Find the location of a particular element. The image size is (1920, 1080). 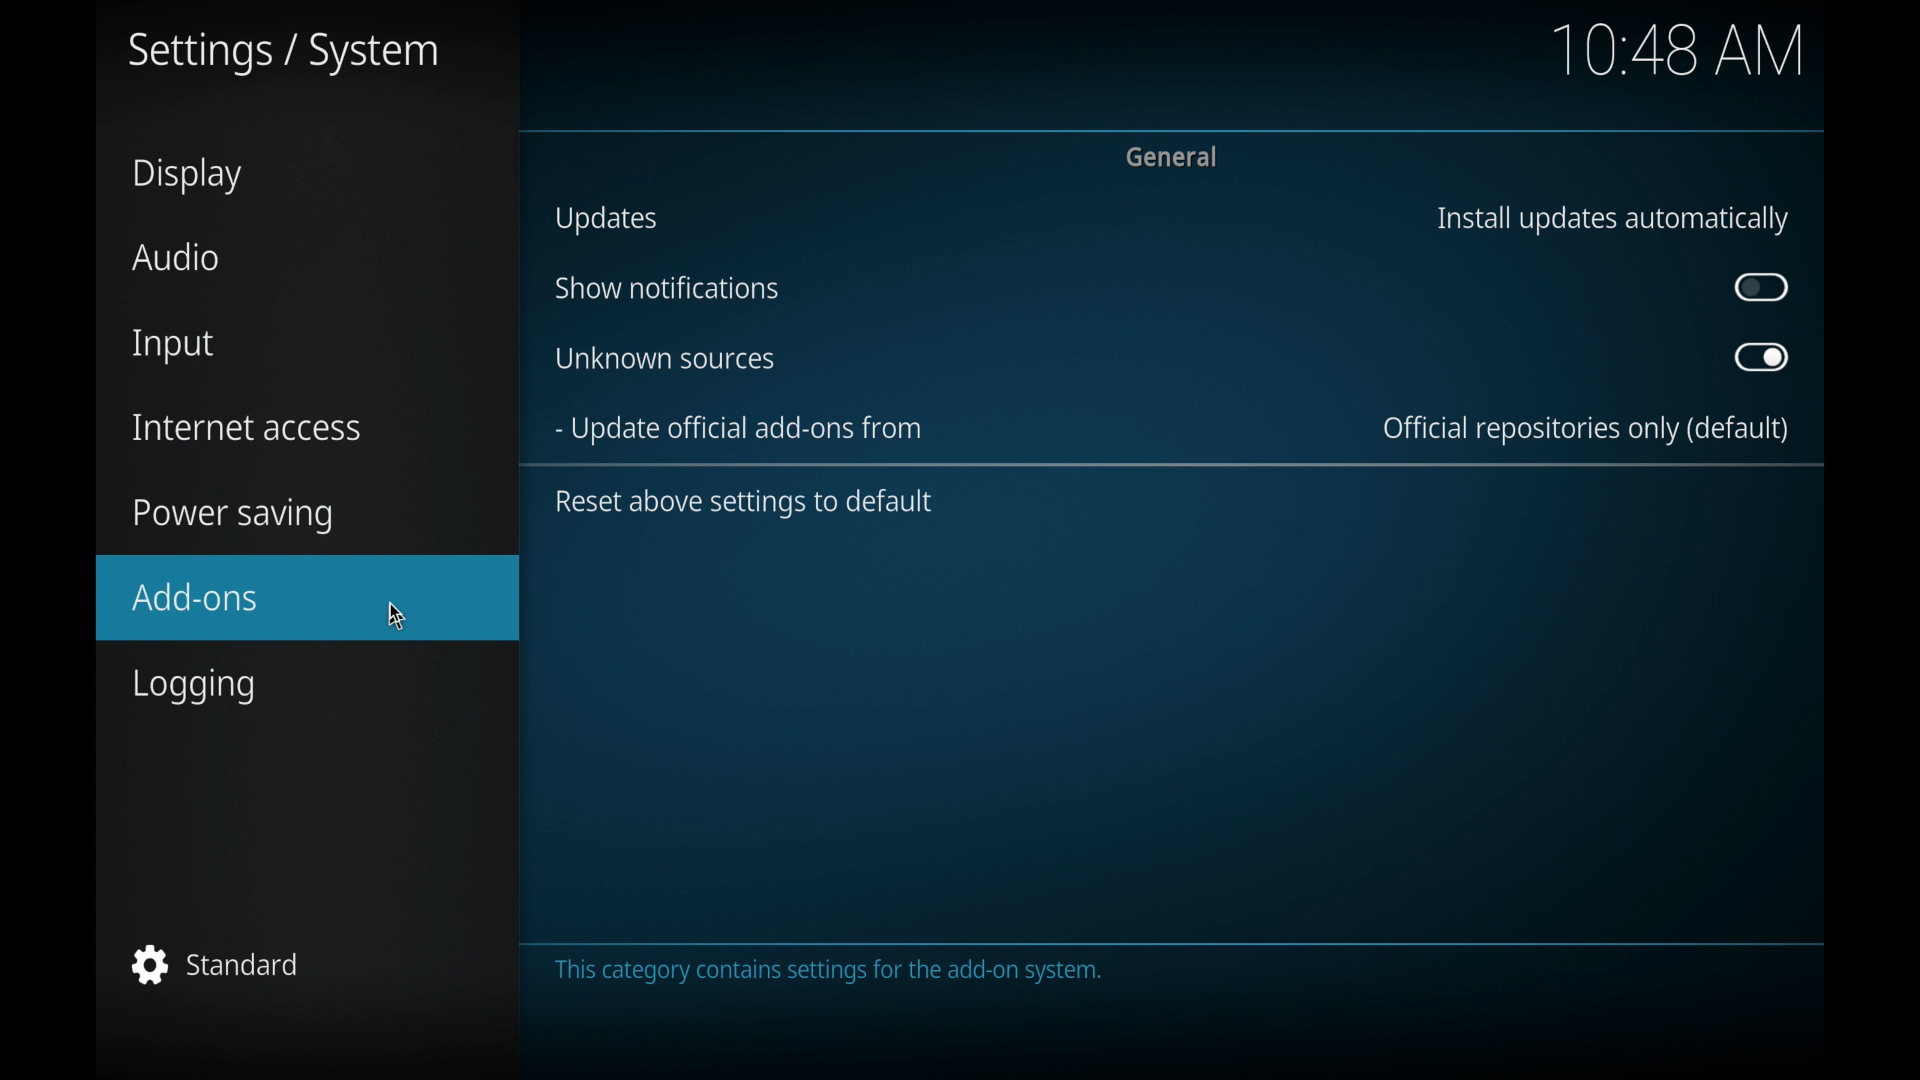

update official add-ons from is located at coordinates (736, 431).